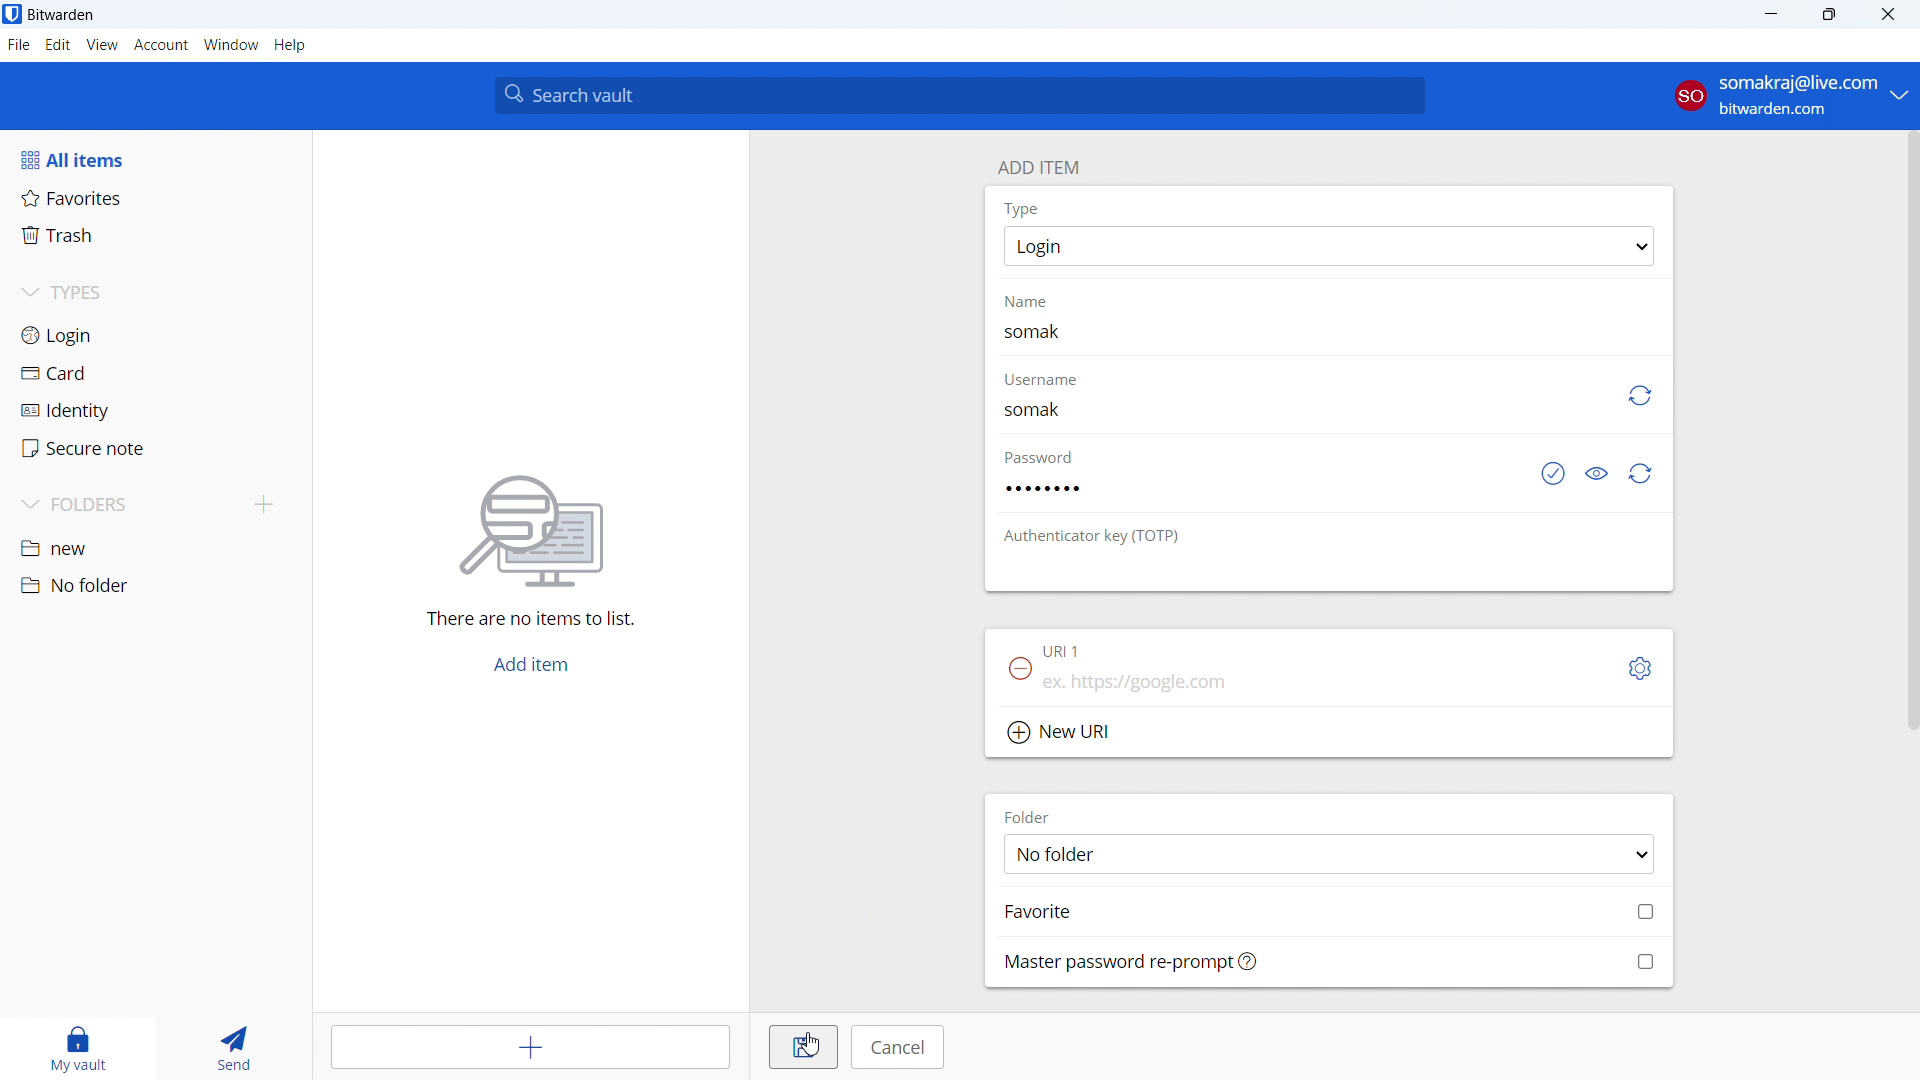 This screenshot has width=1920, height=1080. Describe the element at coordinates (1036, 411) in the screenshot. I see `username added` at that location.